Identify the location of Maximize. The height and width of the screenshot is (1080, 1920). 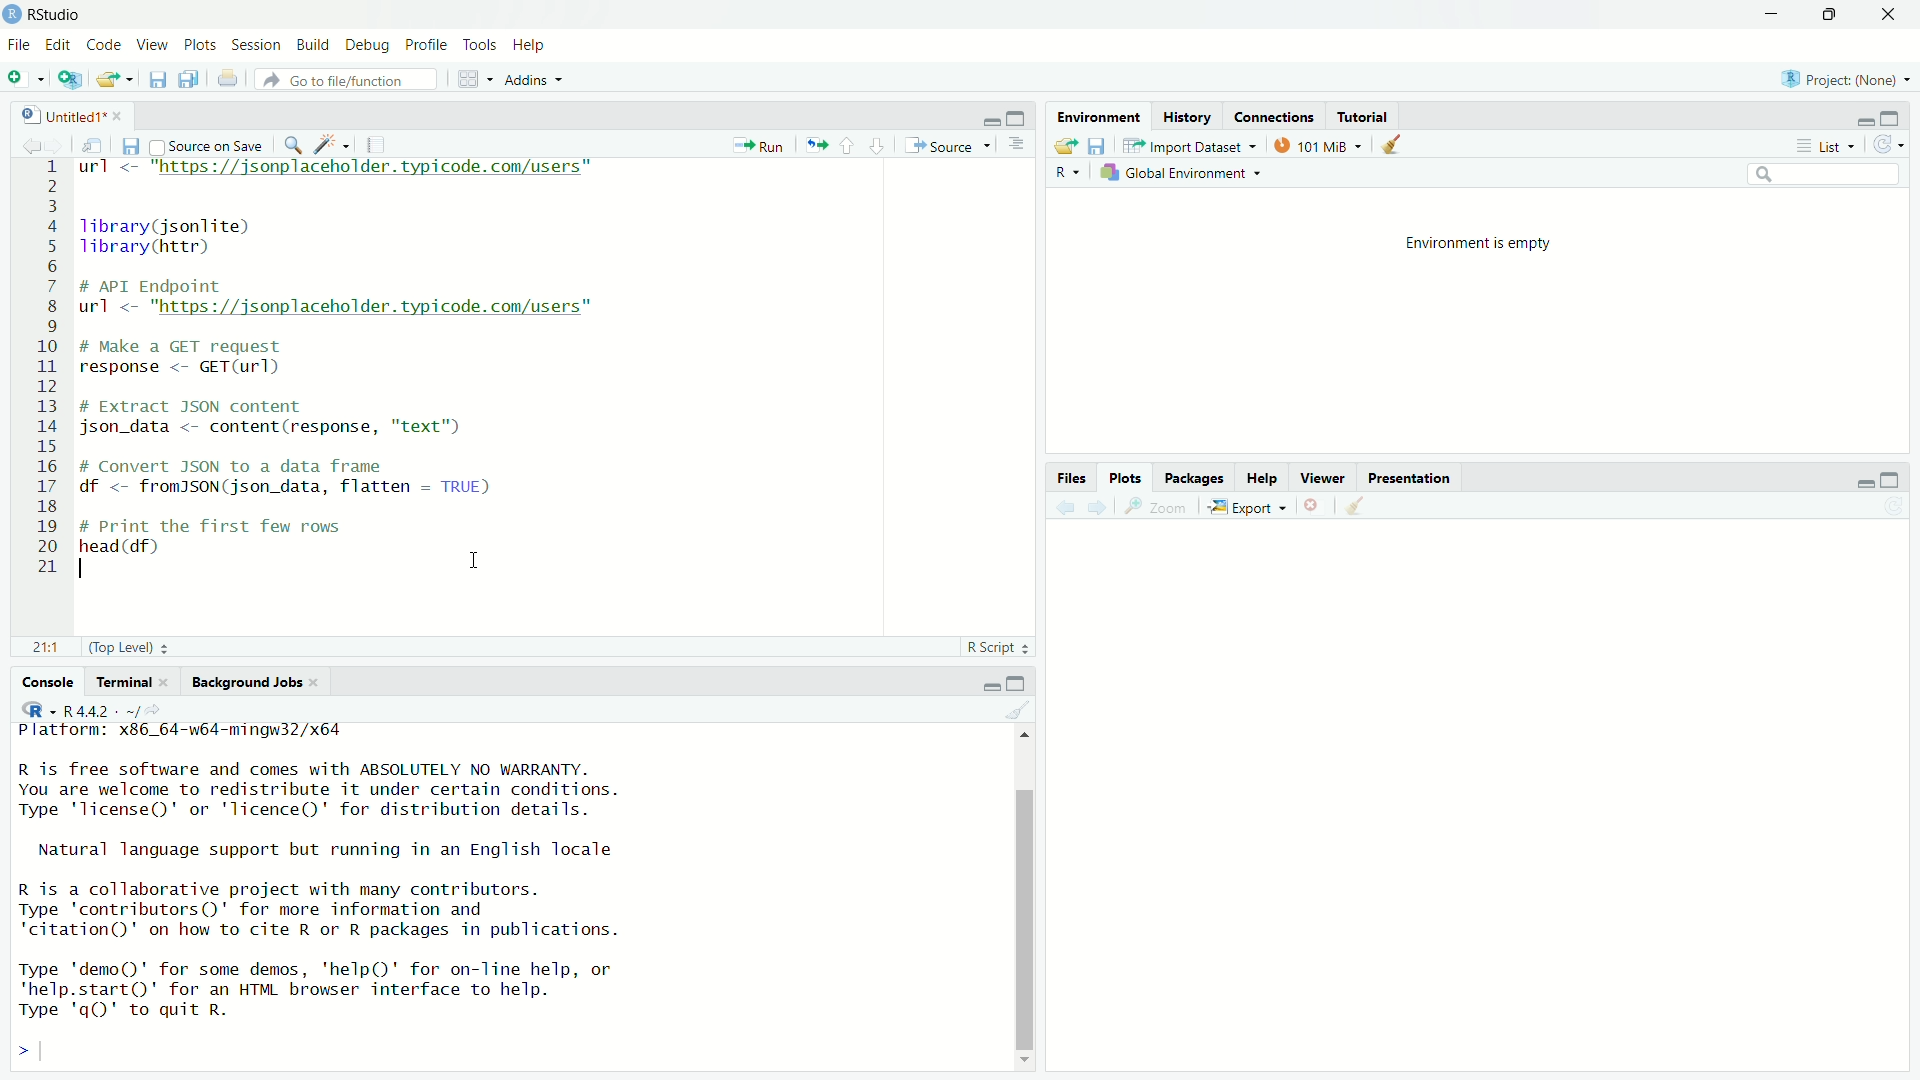
(1017, 119).